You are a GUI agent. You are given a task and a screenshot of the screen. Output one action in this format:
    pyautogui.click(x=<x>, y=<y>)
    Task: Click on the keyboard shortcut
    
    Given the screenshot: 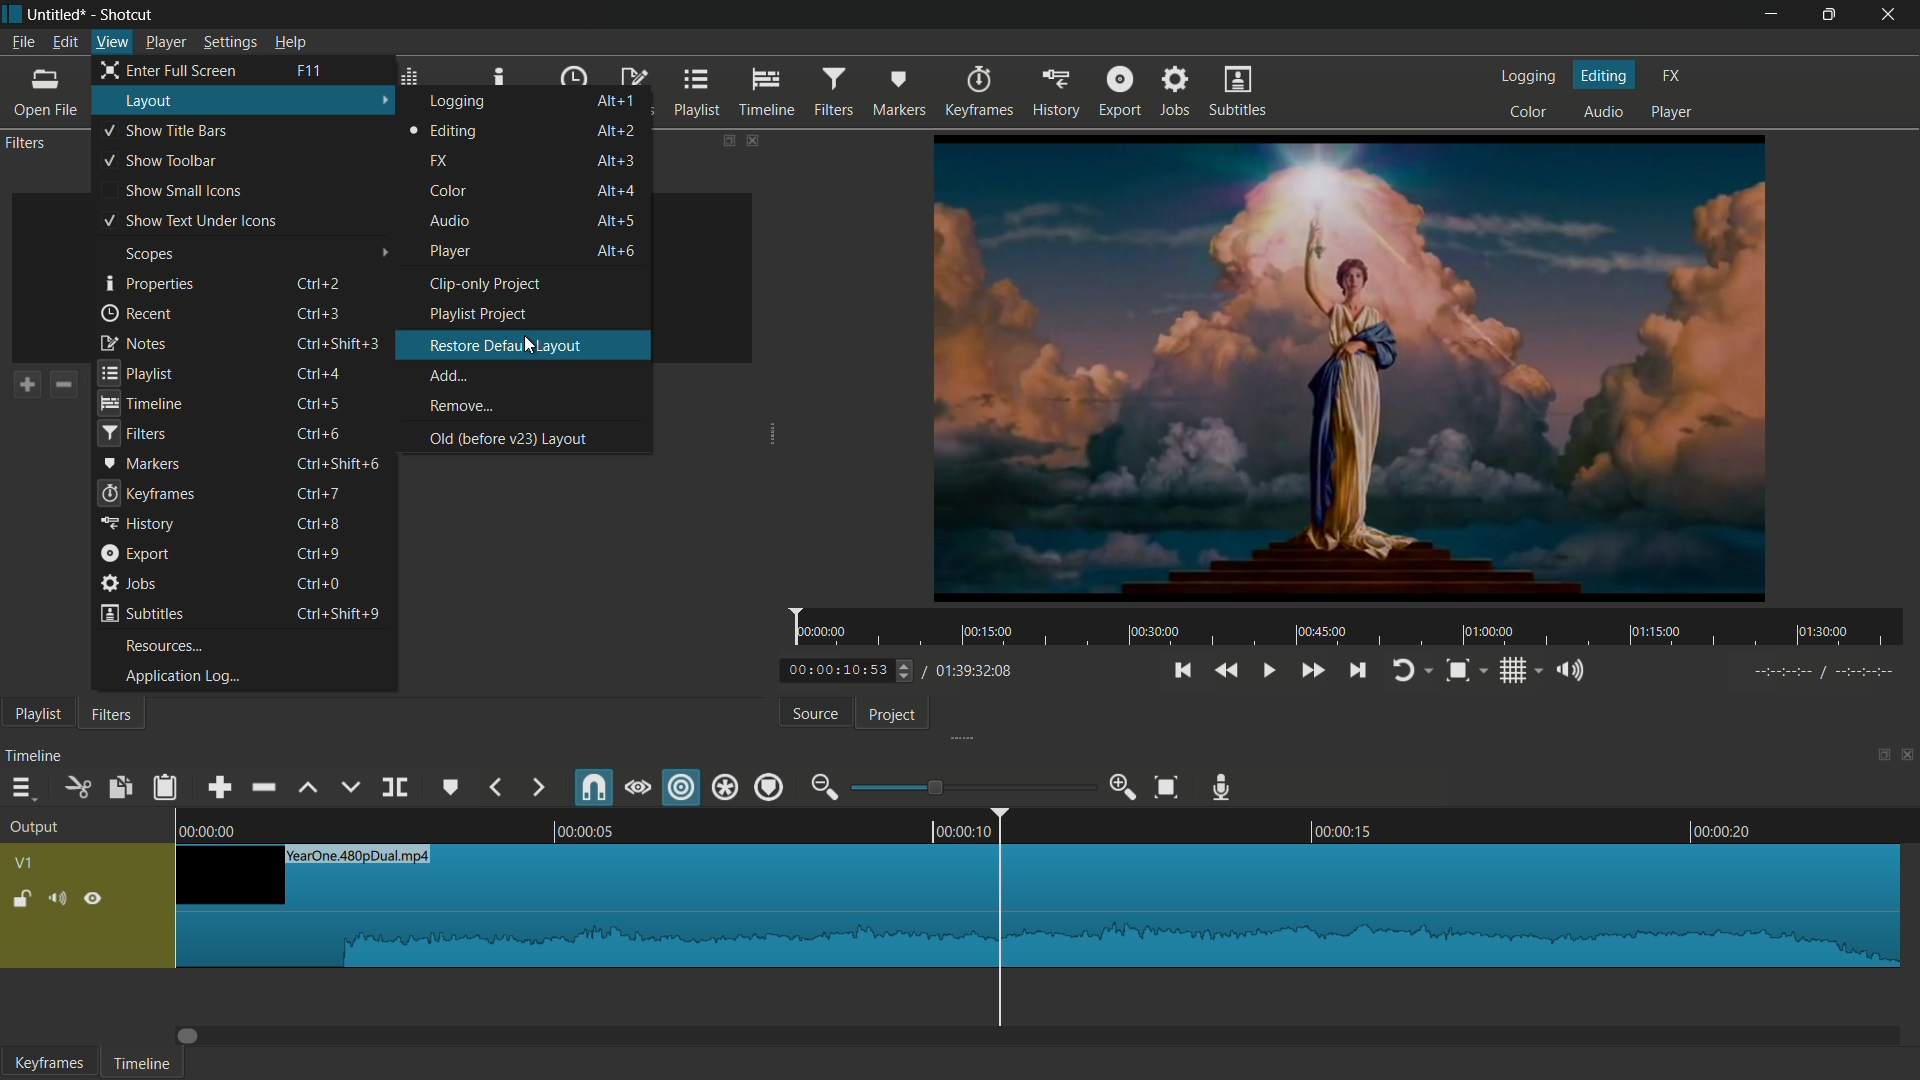 What is the action you would take?
    pyautogui.click(x=616, y=189)
    